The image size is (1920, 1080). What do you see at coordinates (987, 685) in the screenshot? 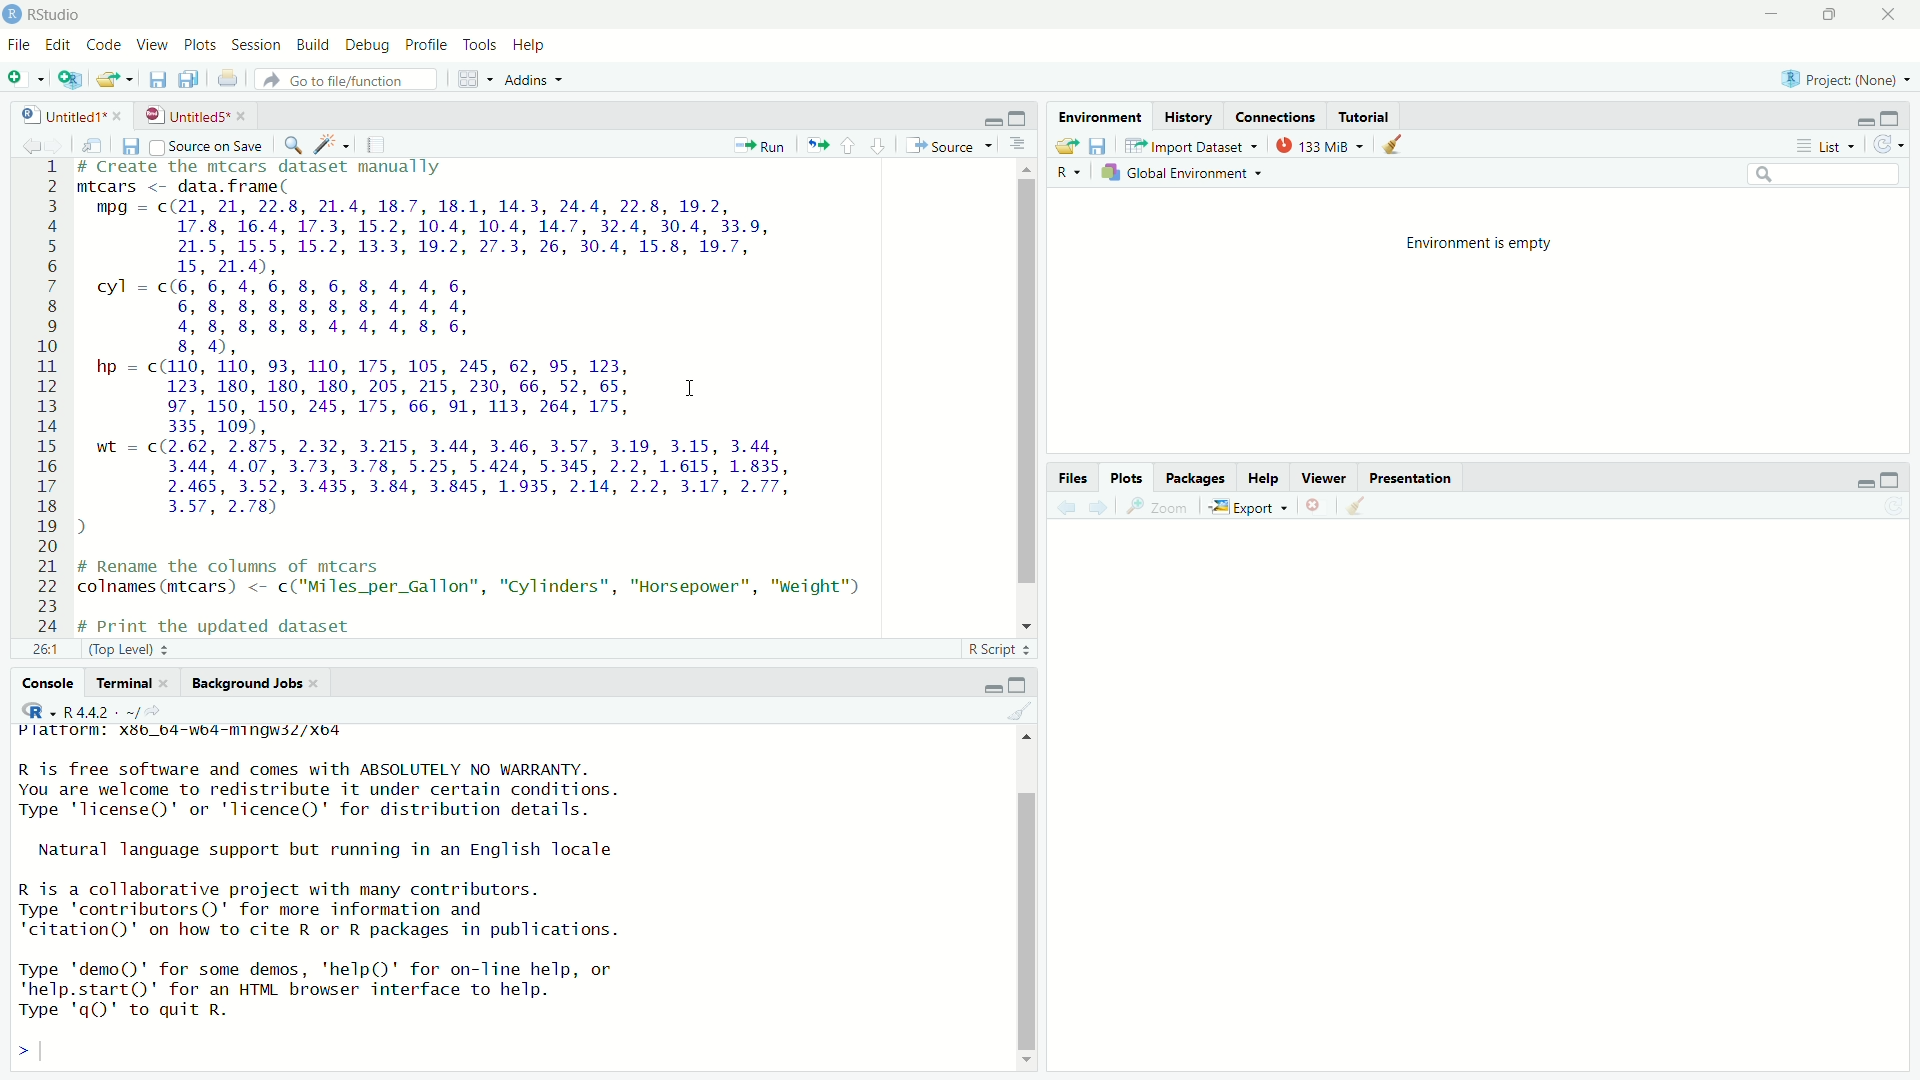
I see `minimise` at bounding box center [987, 685].